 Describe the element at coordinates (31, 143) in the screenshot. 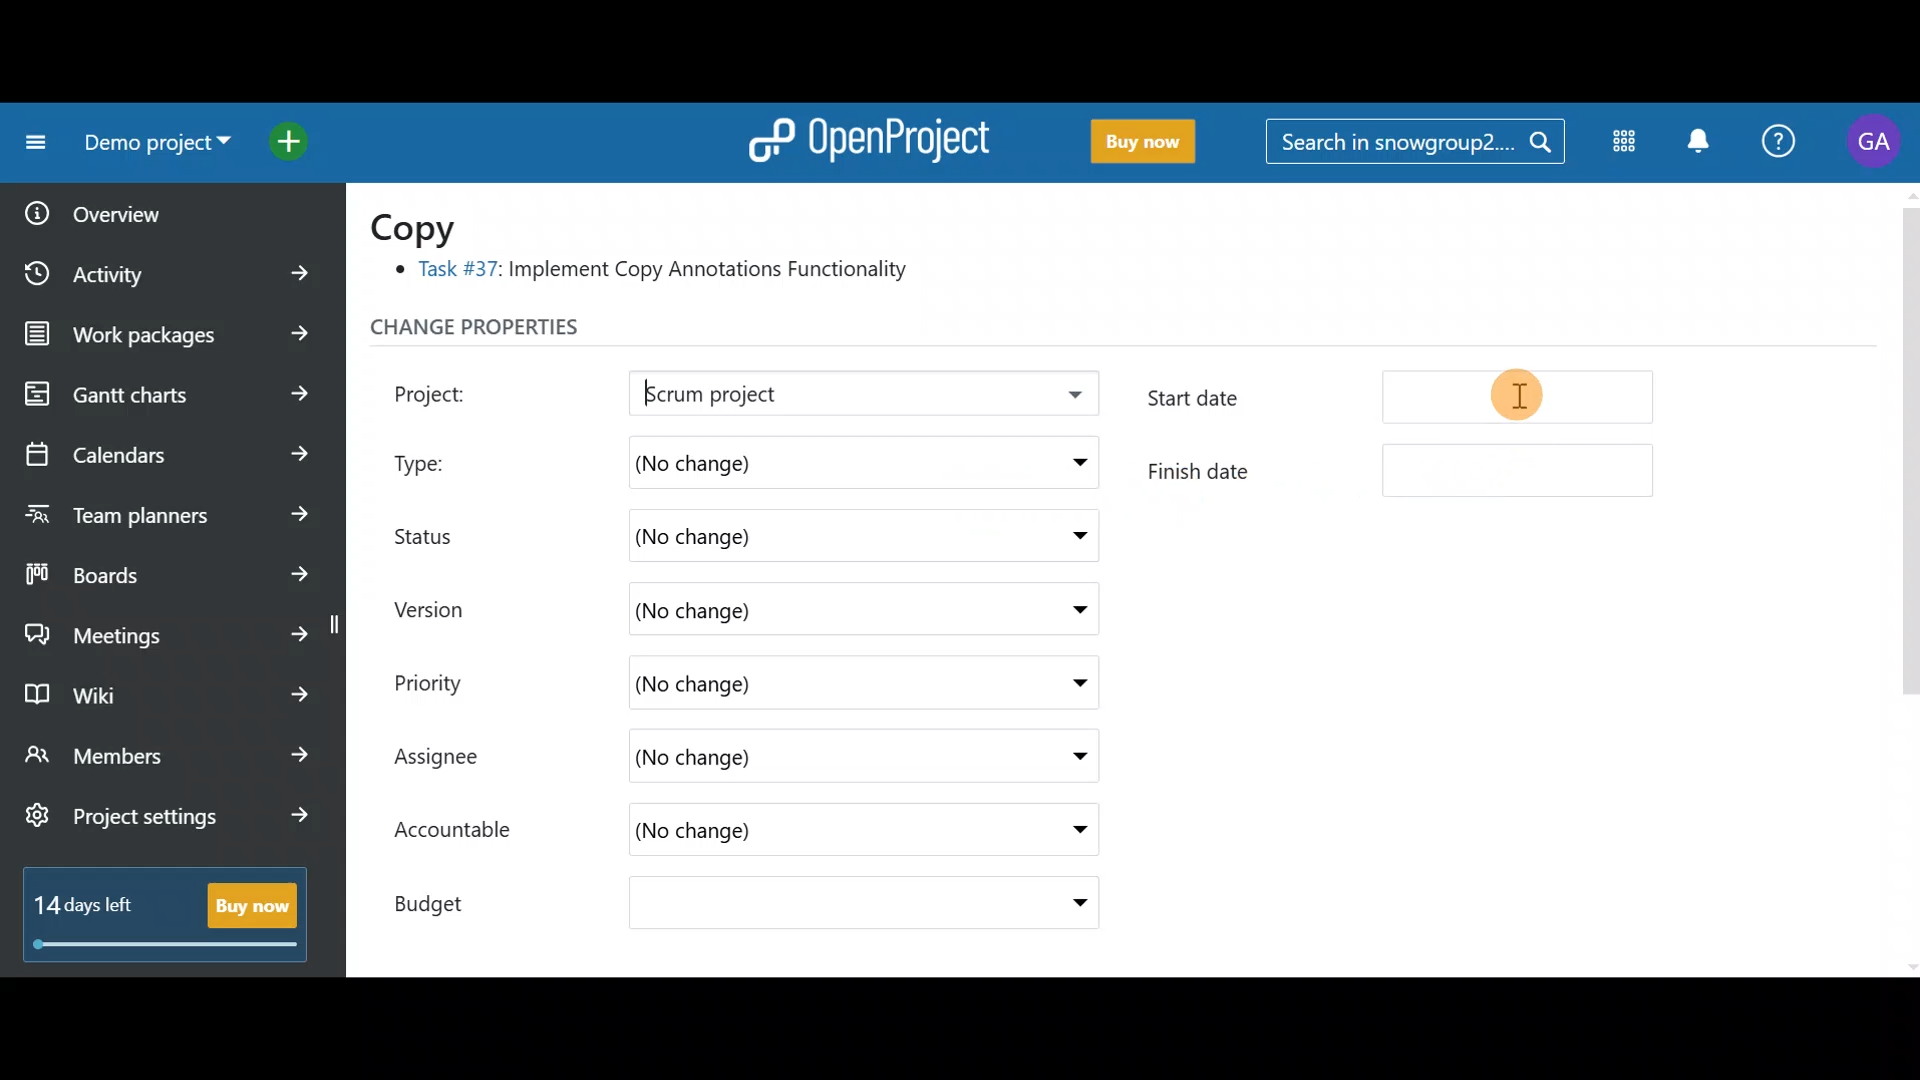

I see `Collapse project menu` at that location.